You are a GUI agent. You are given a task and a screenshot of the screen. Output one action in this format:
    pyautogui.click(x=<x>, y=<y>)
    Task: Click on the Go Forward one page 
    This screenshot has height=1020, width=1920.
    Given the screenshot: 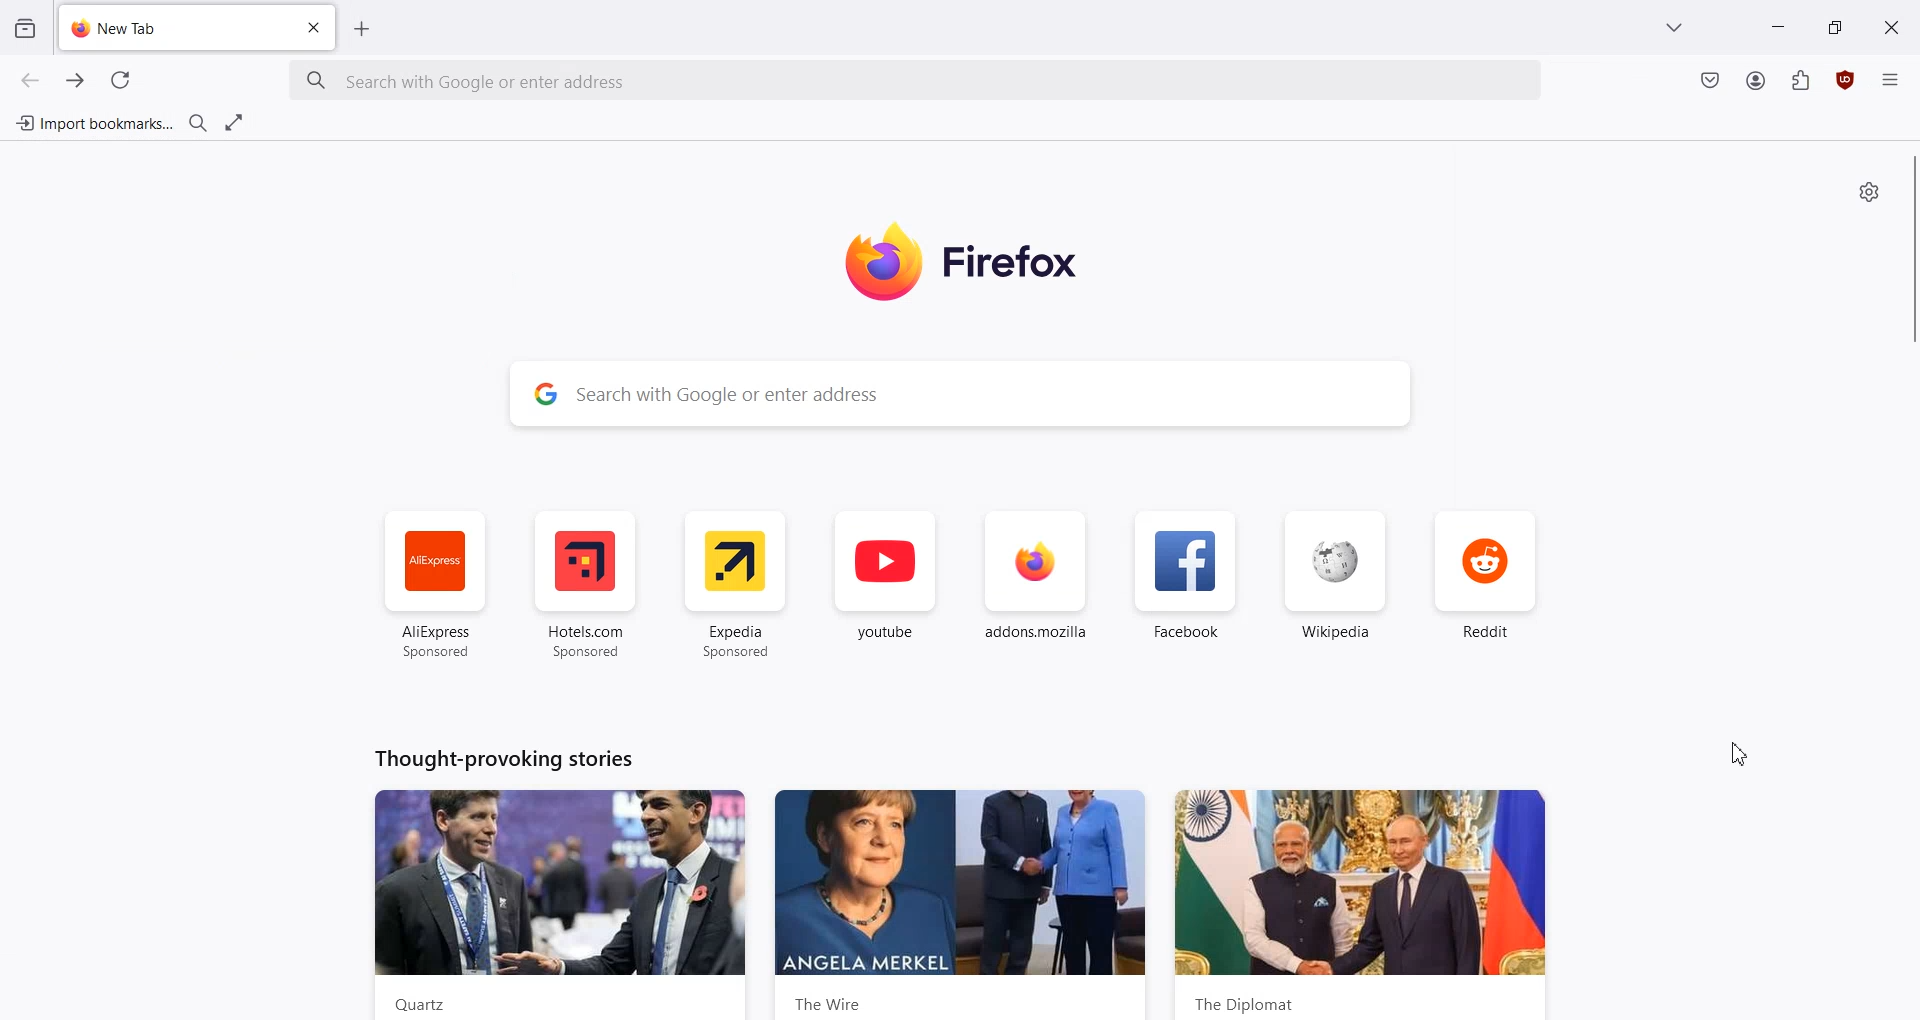 What is the action you would take?
    pyautogui.click(x=77, y=80)
    